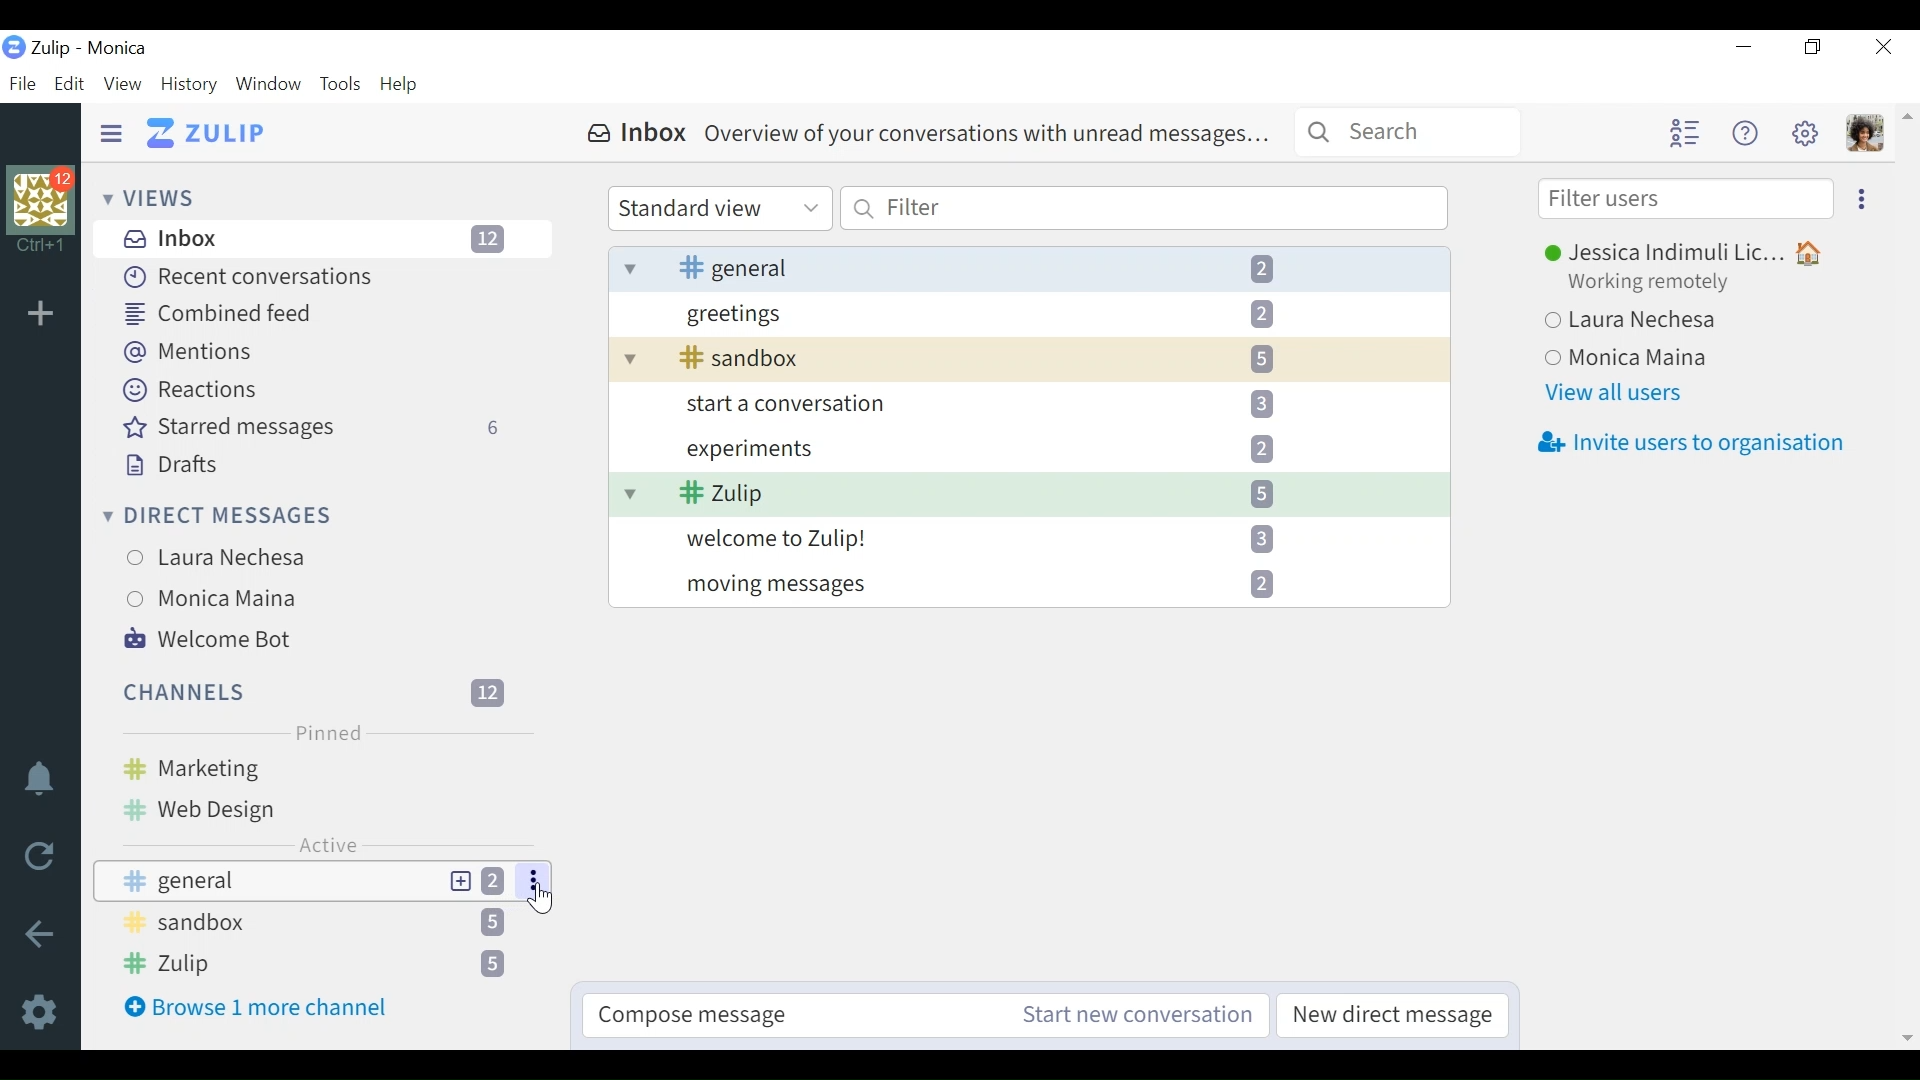  What do you see at coordinates (41, 248) in the screenshot?
I see `Ctrl + 1` at bounding box center [41, 248].